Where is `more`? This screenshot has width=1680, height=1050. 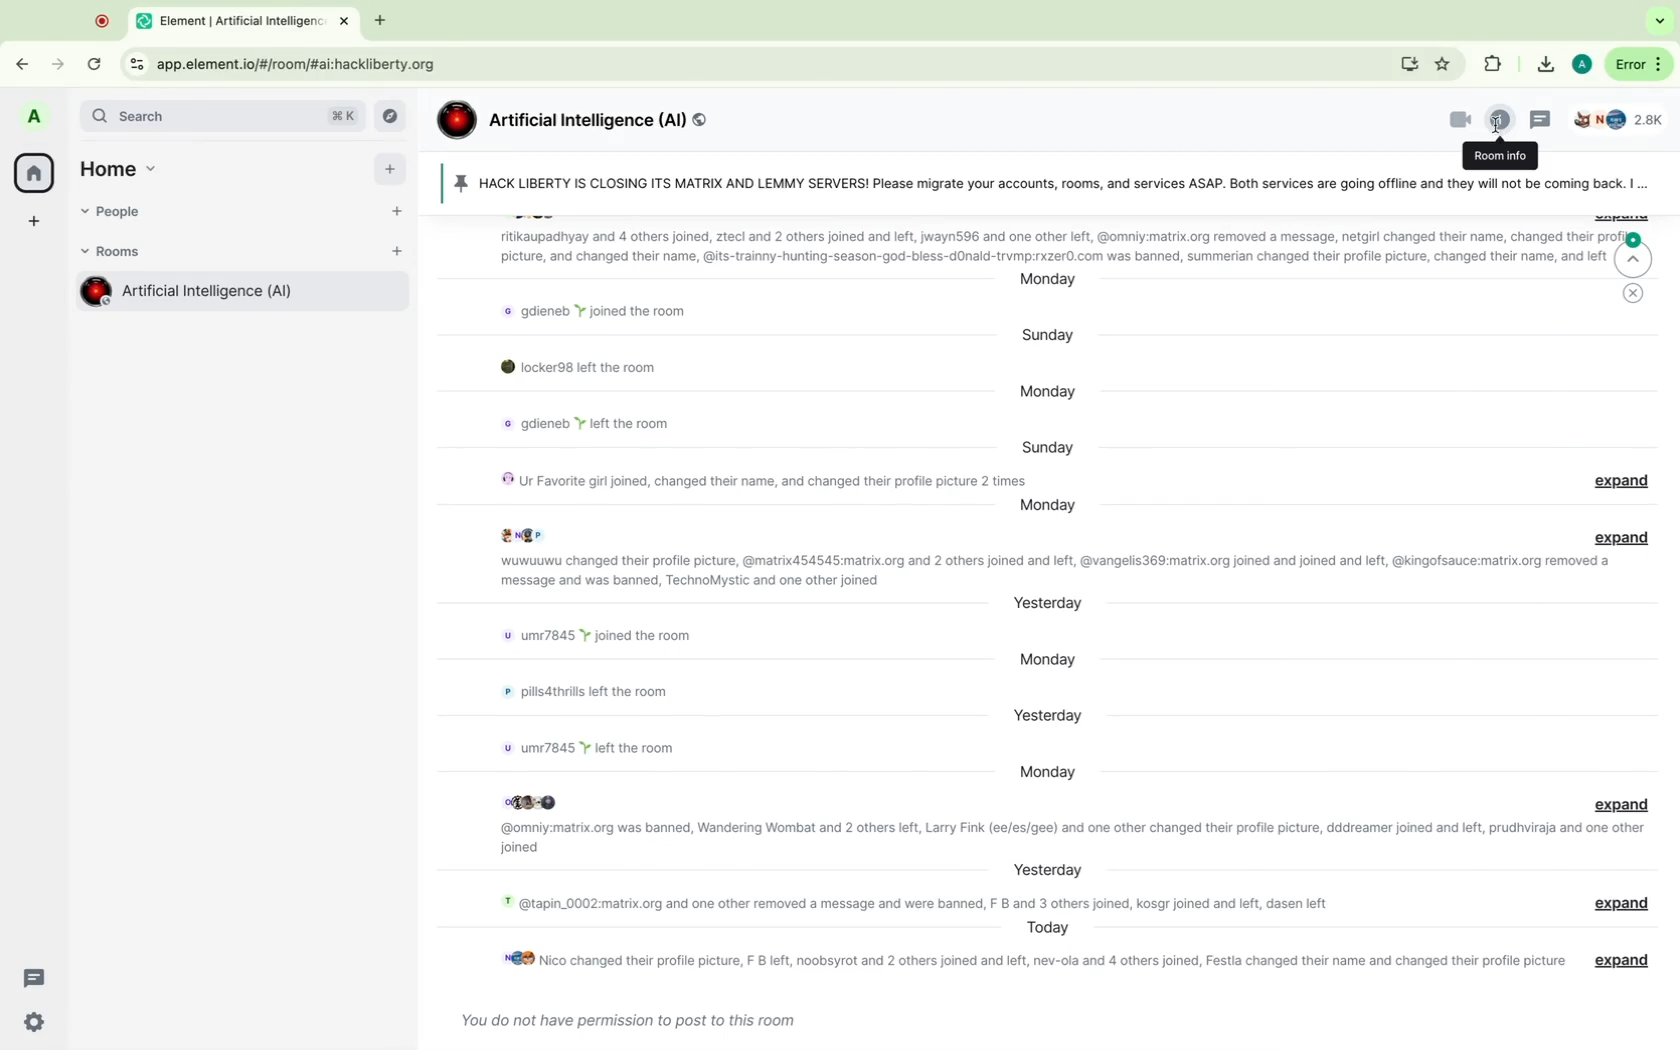 more is located at coordinates (1637, 64).